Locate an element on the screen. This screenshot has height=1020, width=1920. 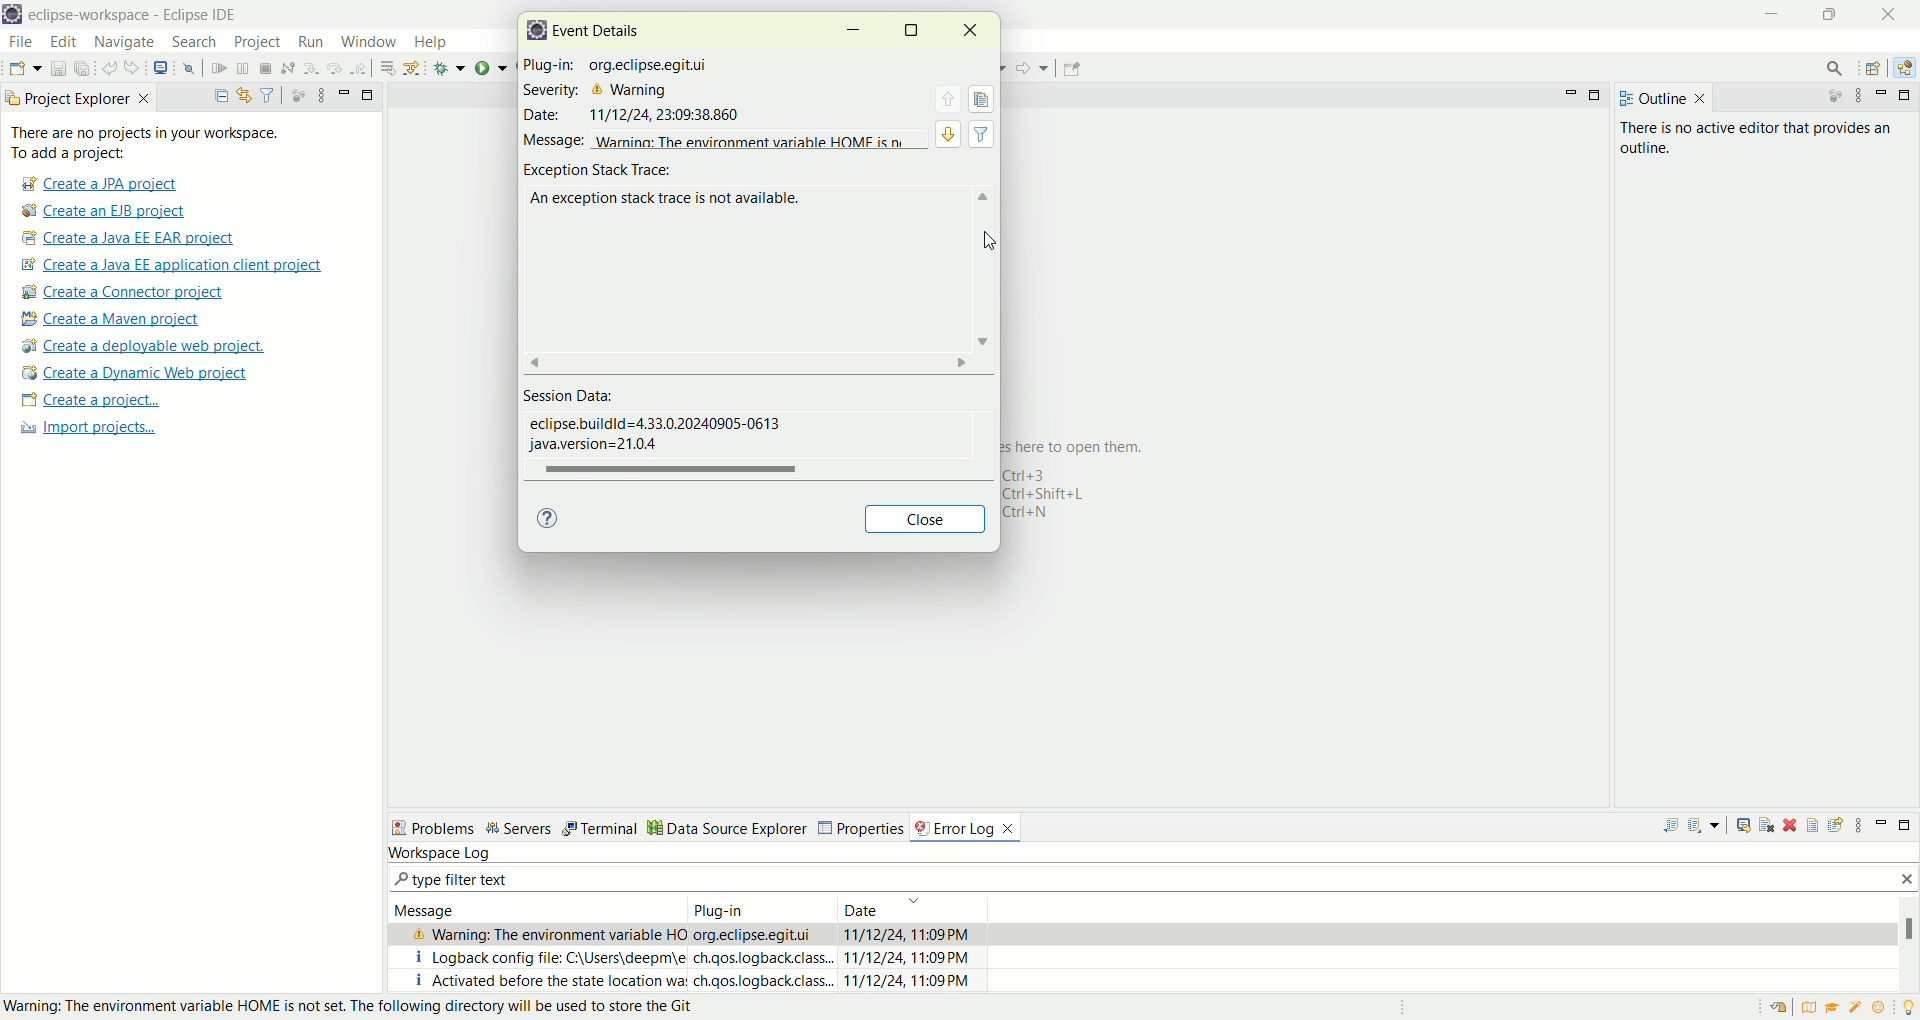
step into is located at coordinates (308, 69).